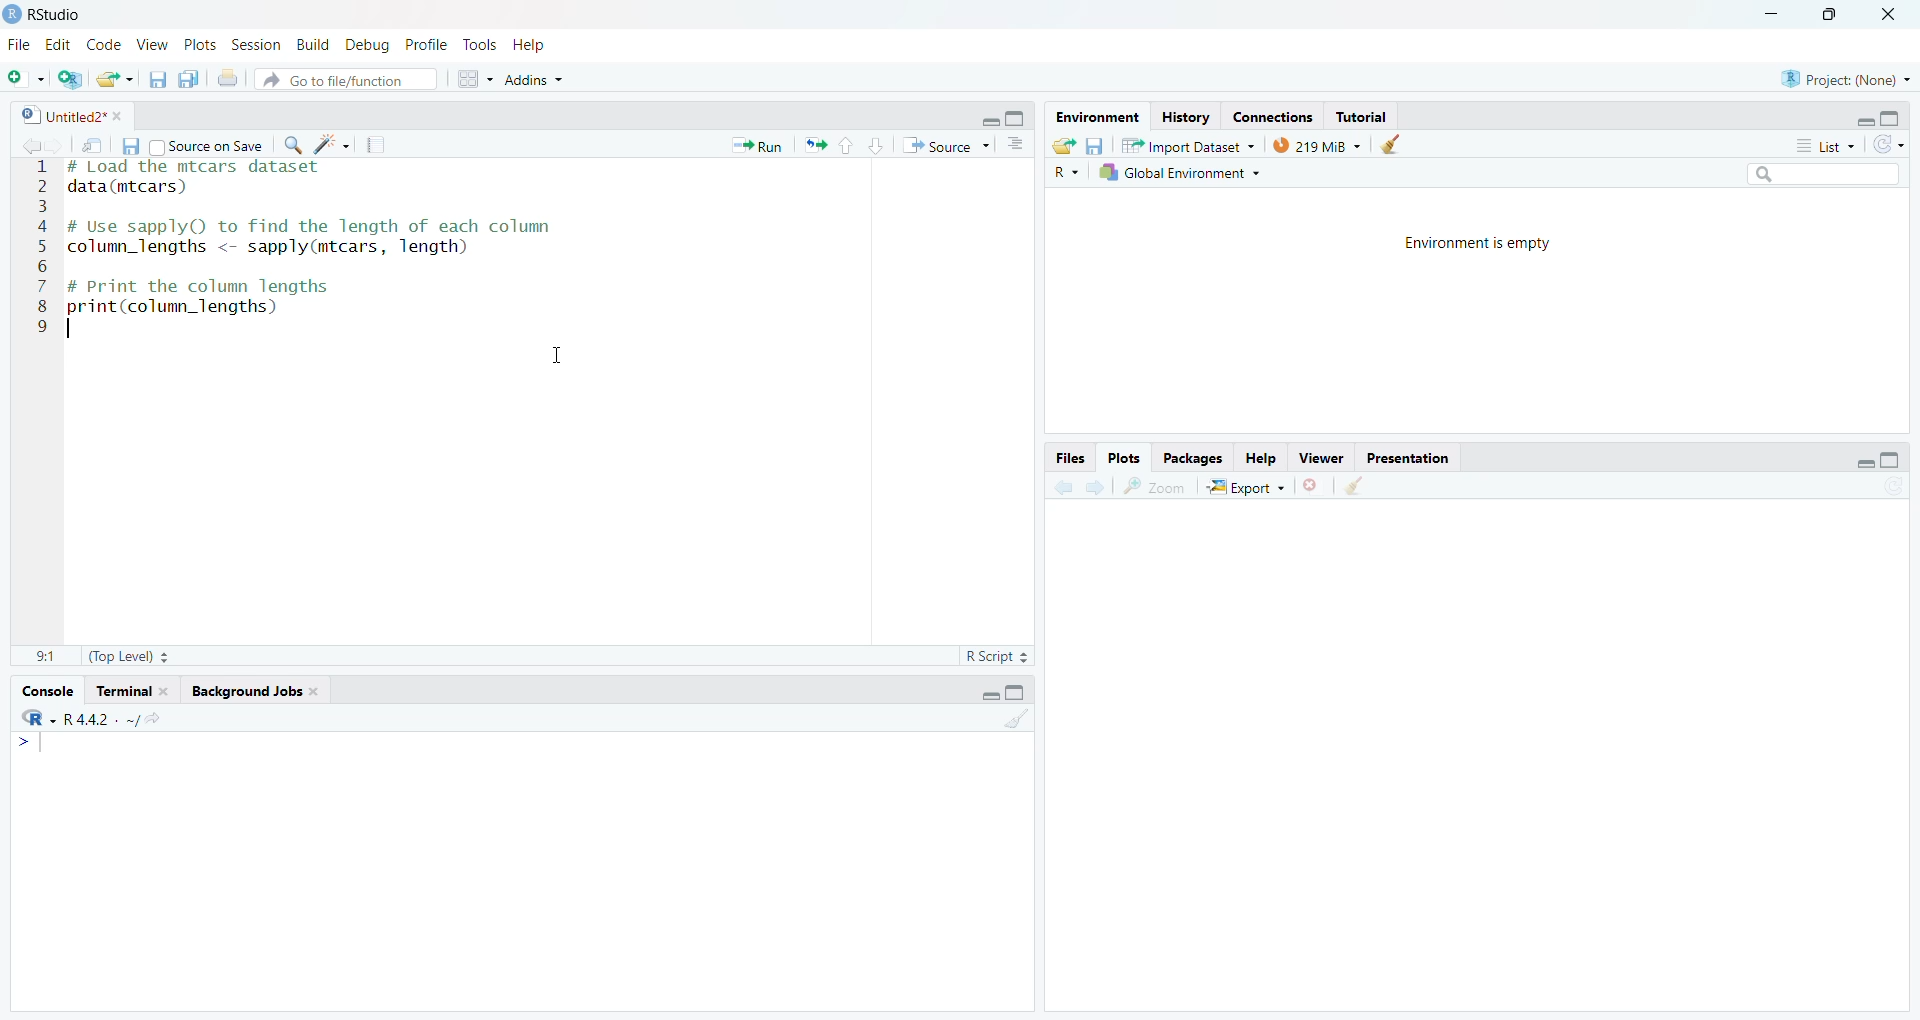 The height and width of the screenshot is (1020, 1920). I want to click on Background Jobs, so click(253, 692).